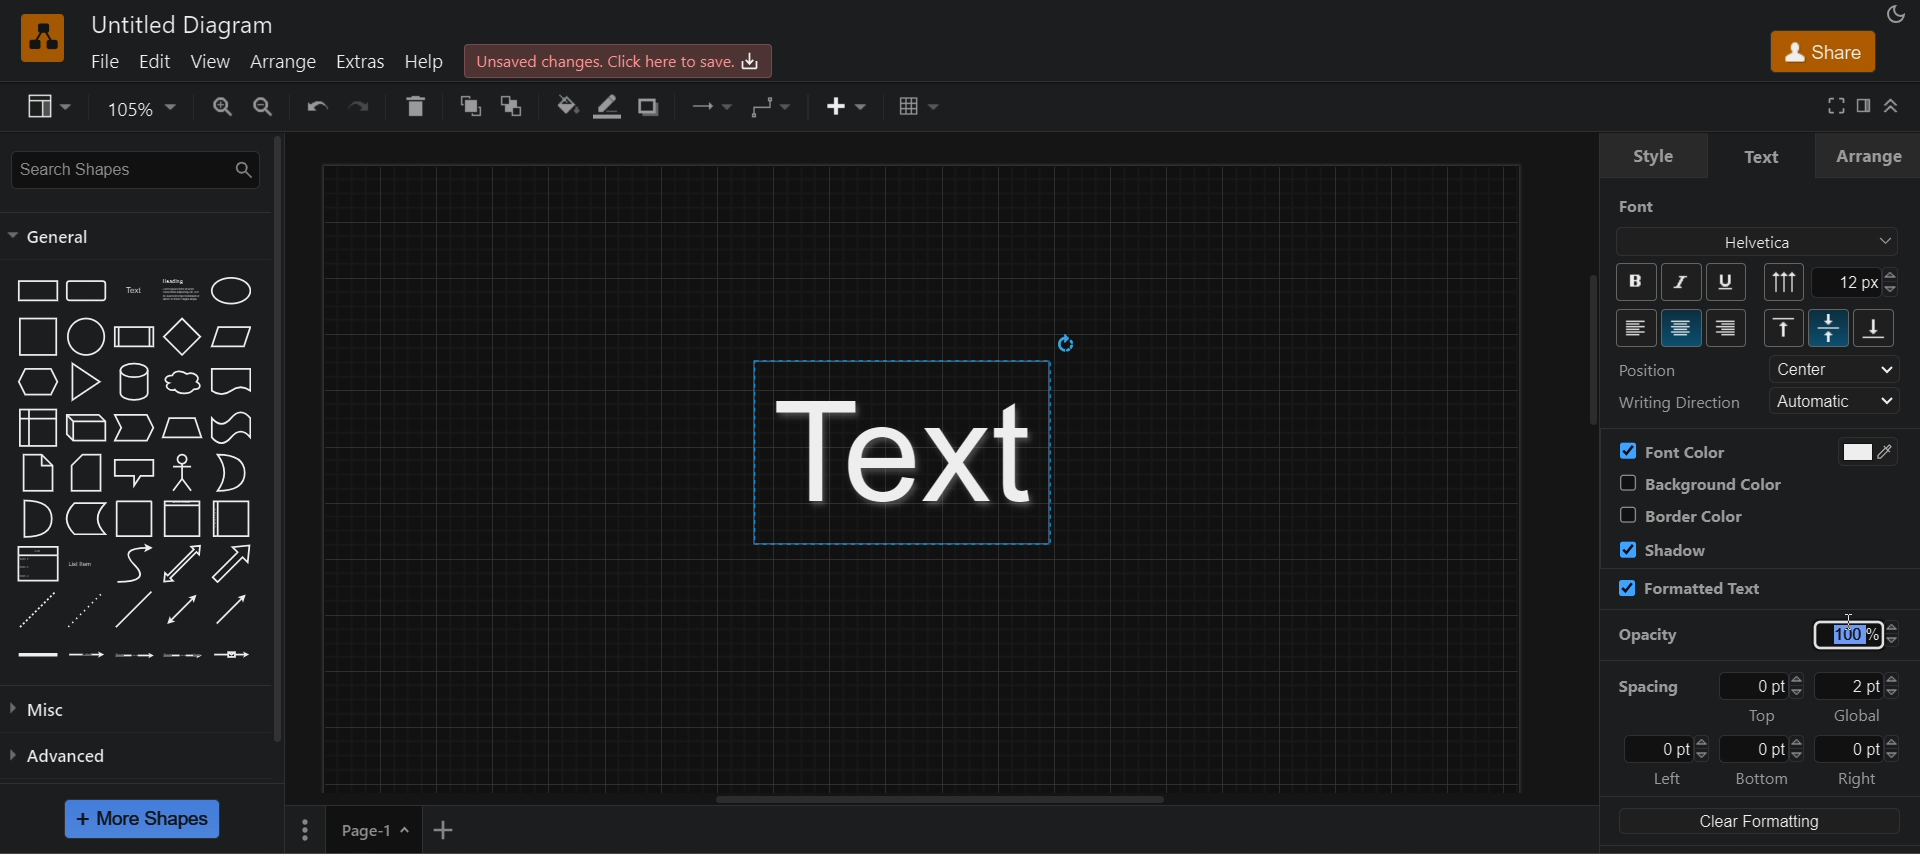  I want to click on 0 pt, so click(1860, 749).